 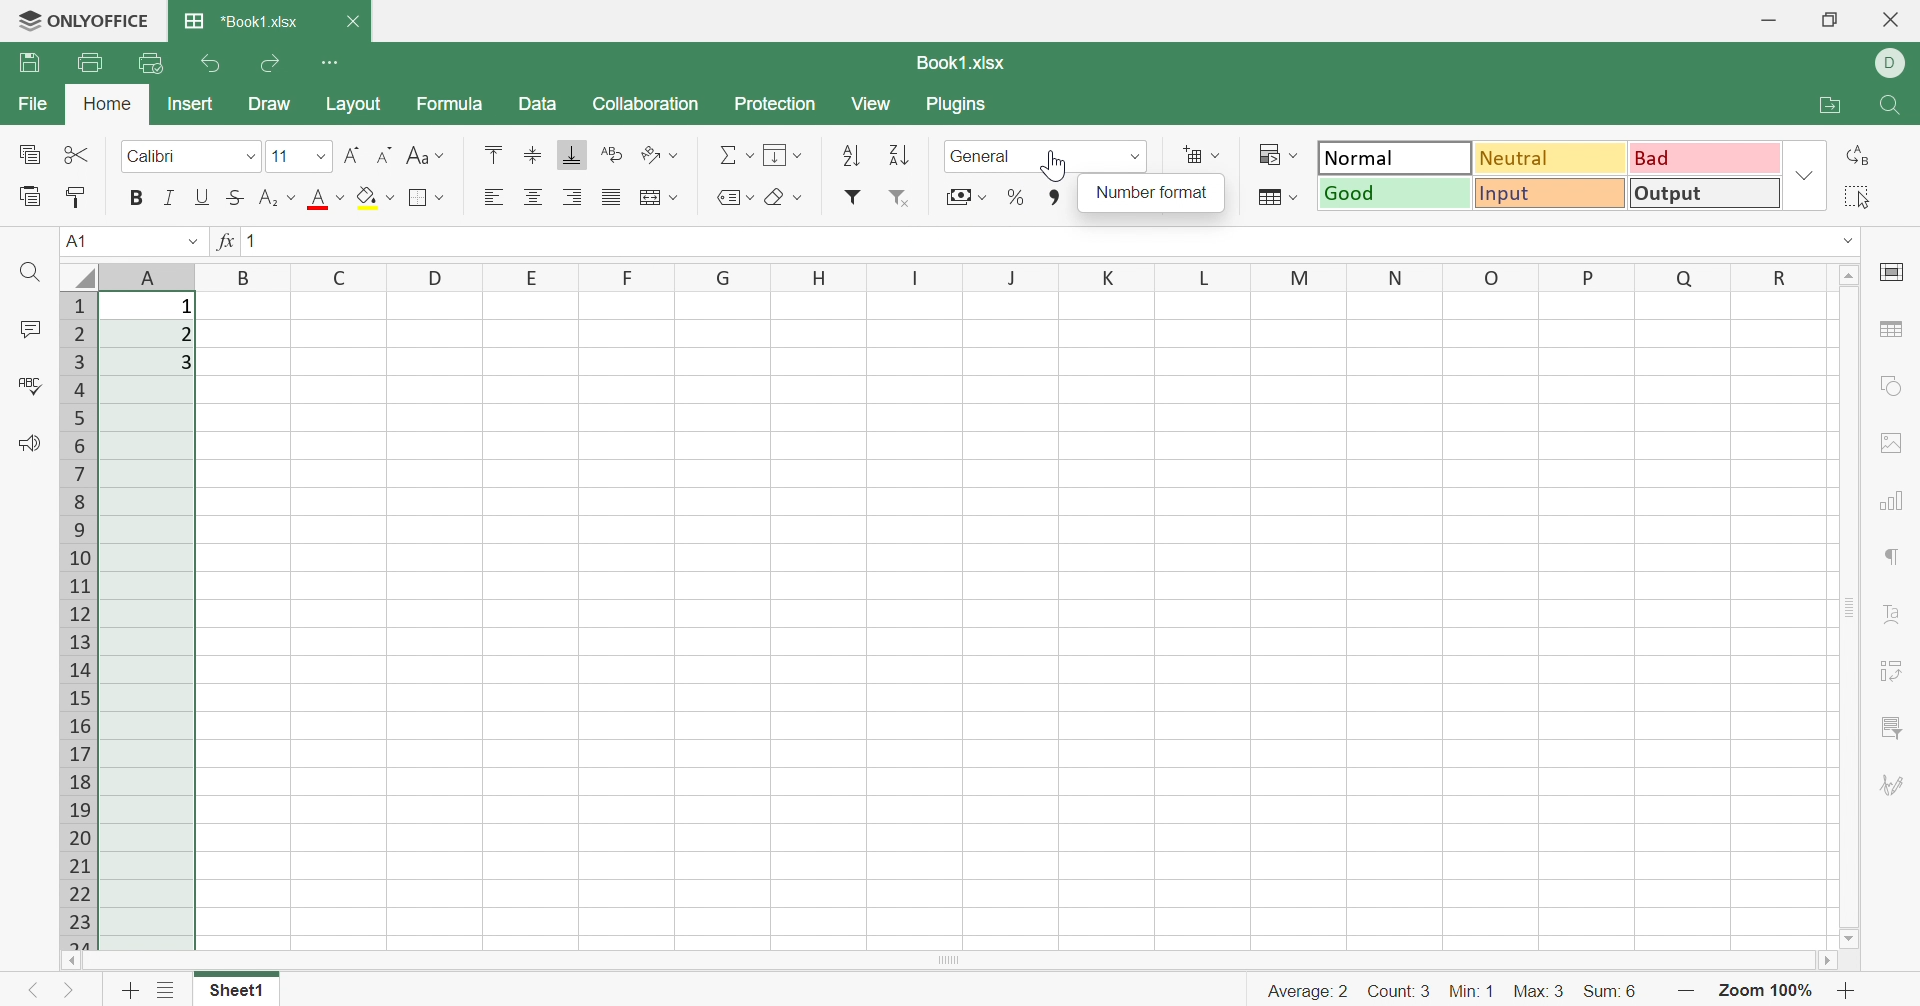 I want to click on Draw, so click(x=269, y=103).